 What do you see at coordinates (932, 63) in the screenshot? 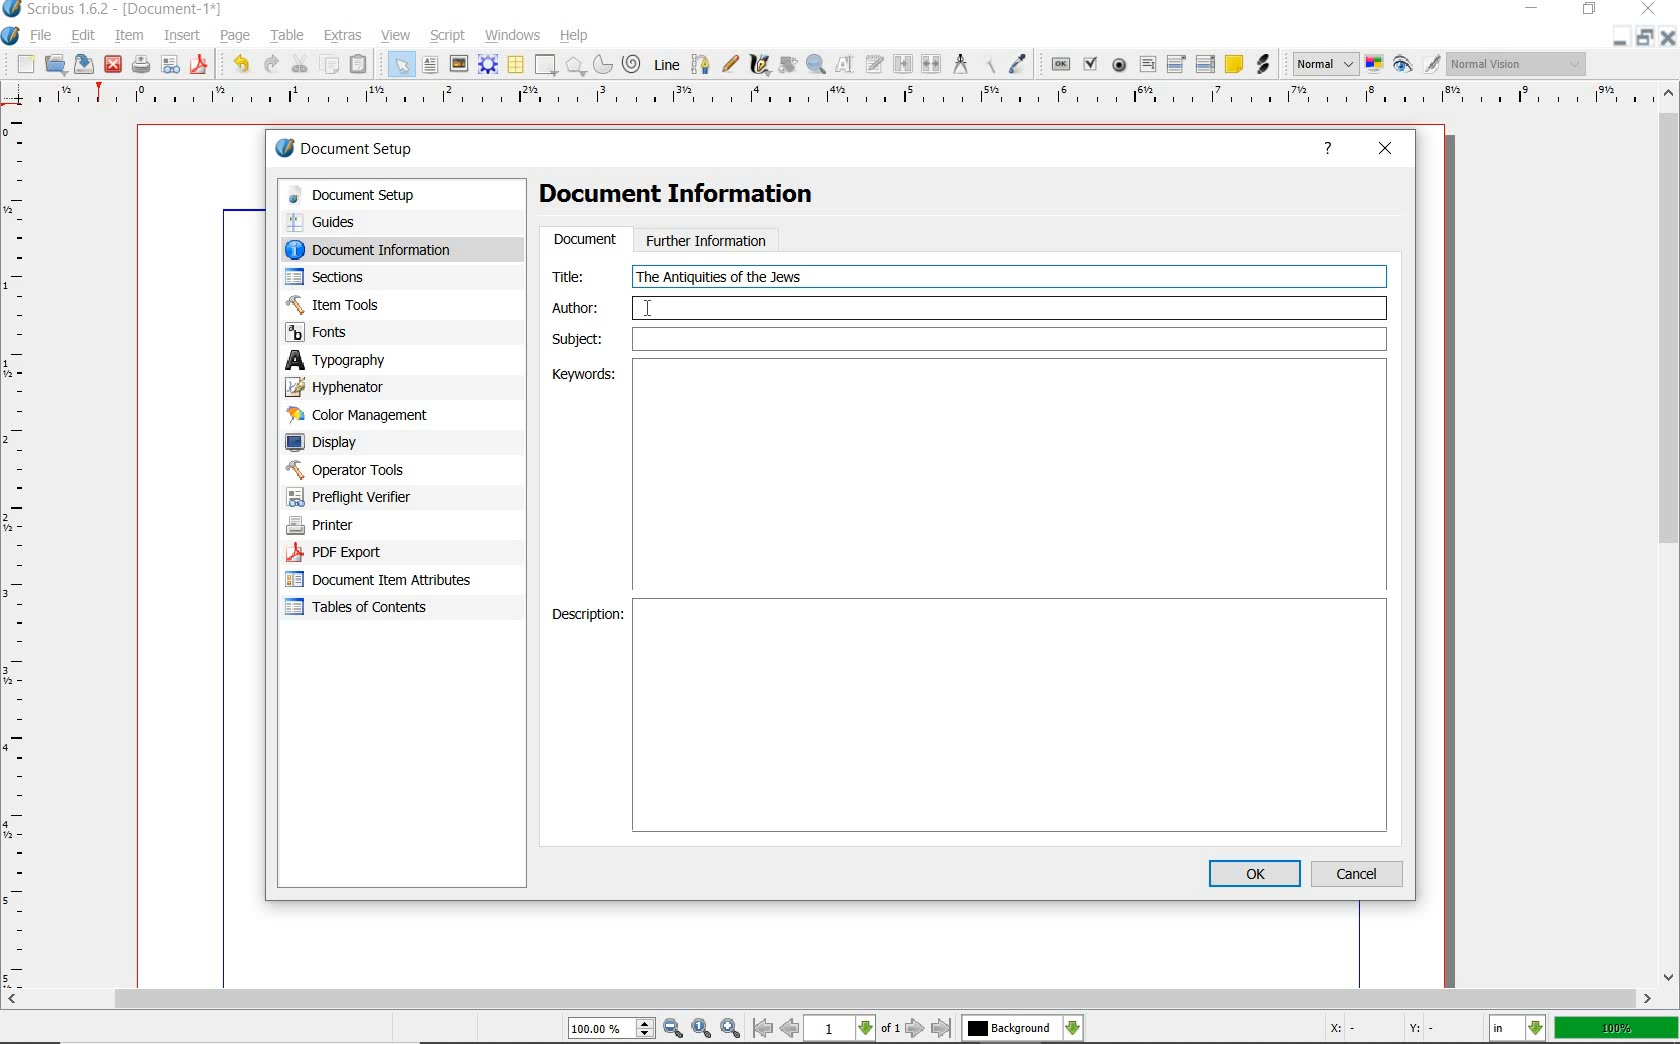
I see `unlink text frames` at bounding box center [932, 63].